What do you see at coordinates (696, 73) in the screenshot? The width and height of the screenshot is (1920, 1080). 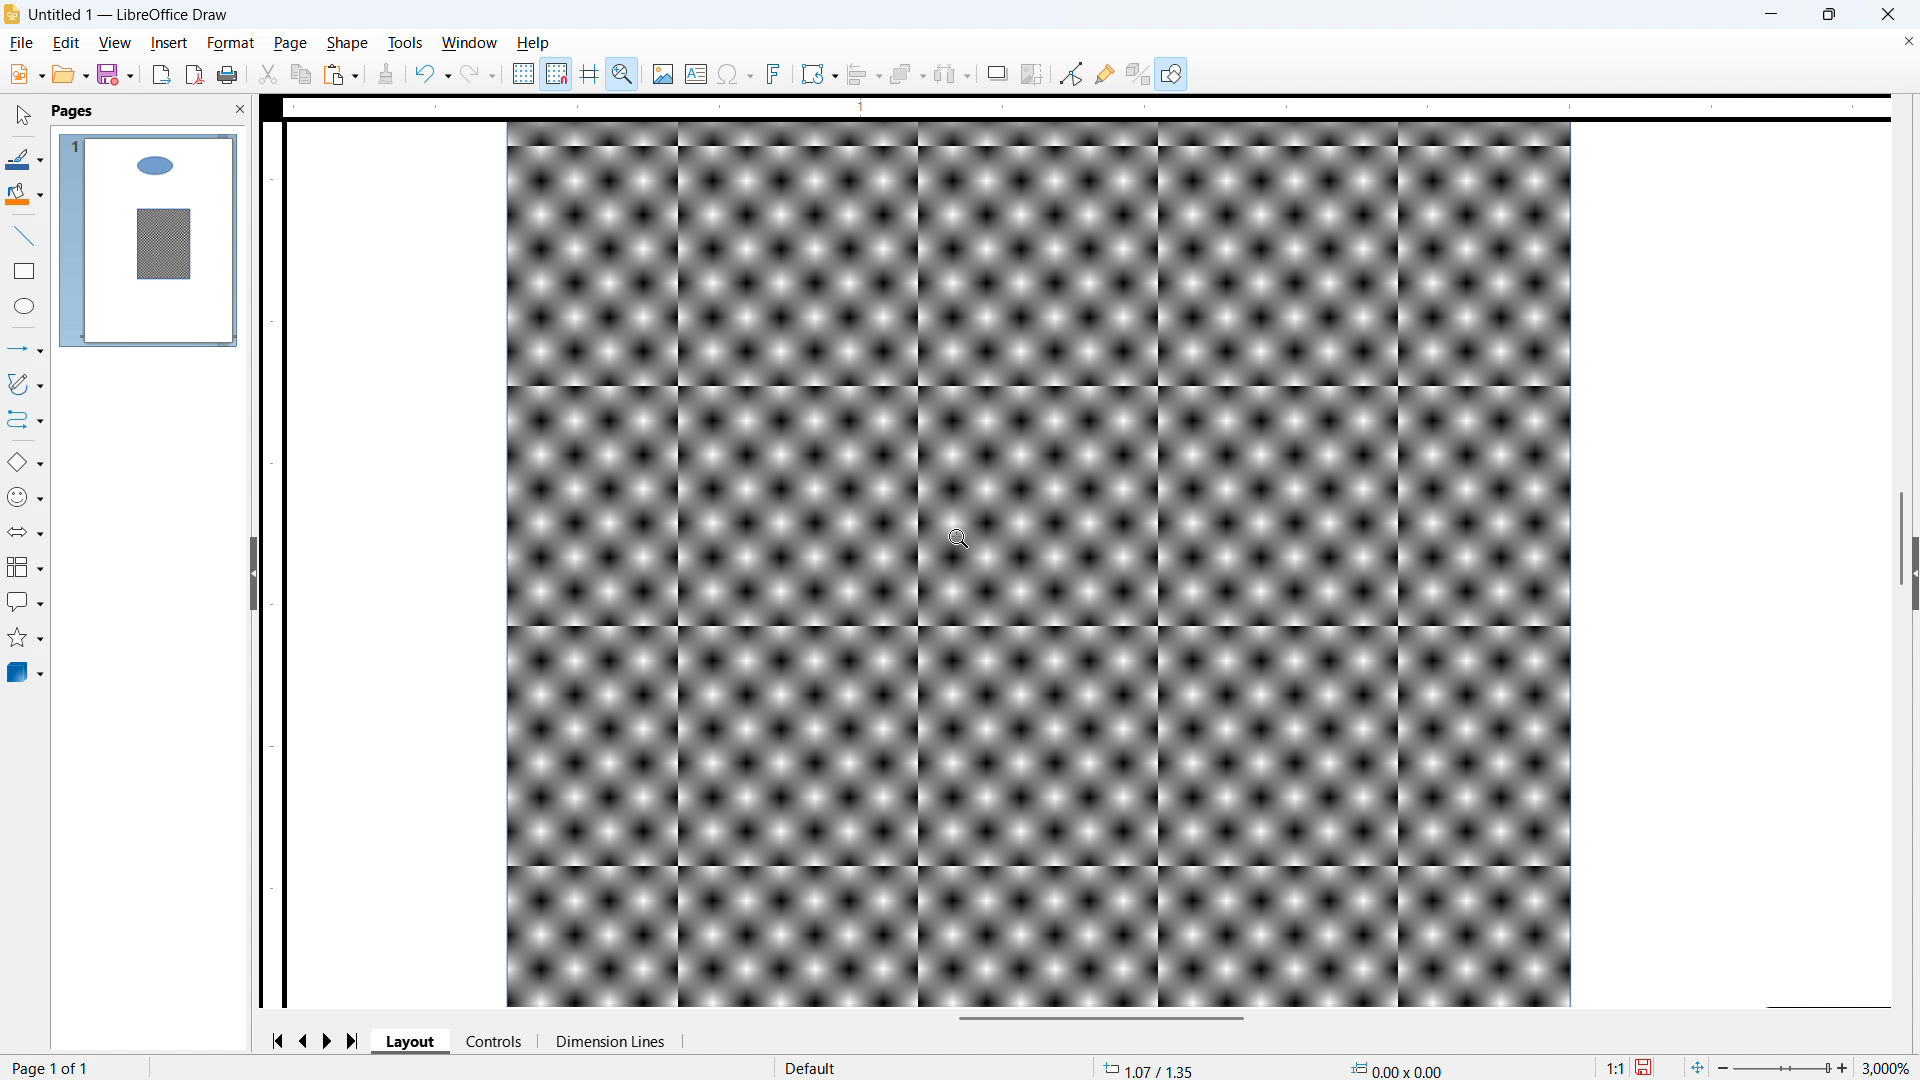 I see `Insert text box ` at bounding box center [696, 73].